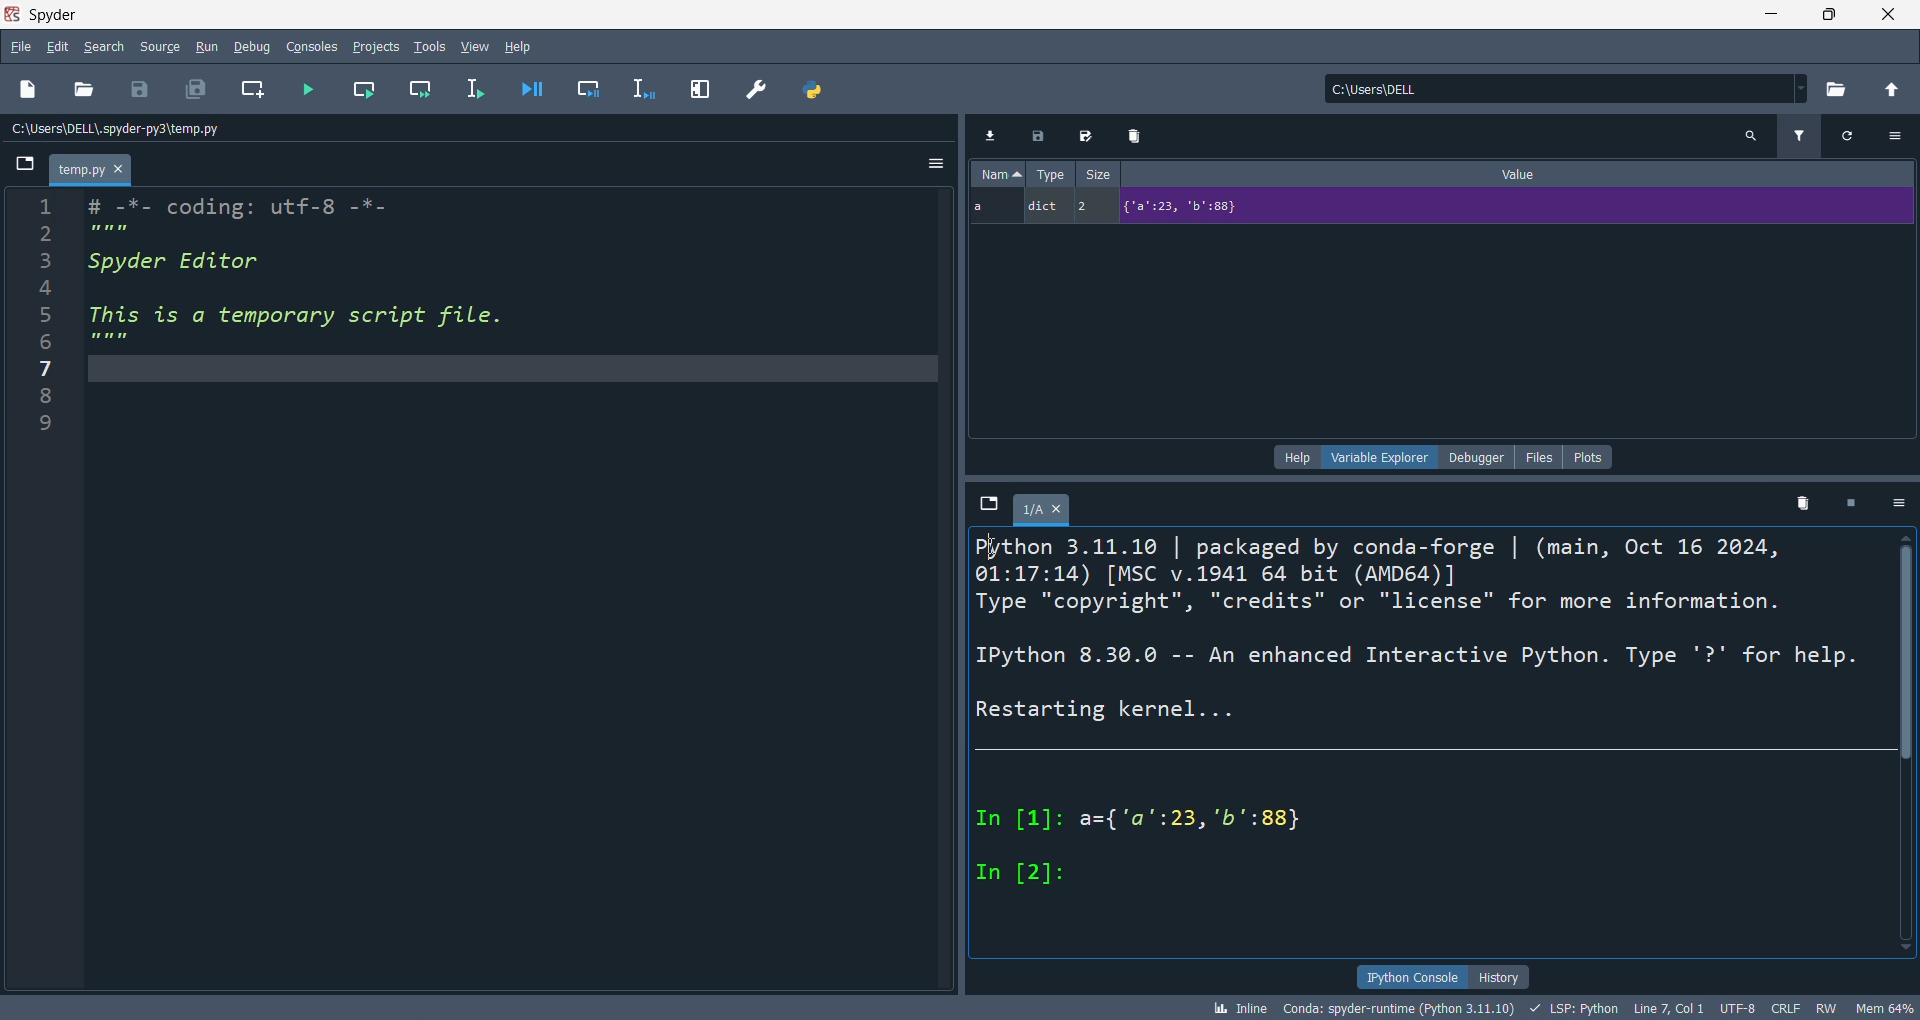  I want to click on debug line, so click(651, 90).